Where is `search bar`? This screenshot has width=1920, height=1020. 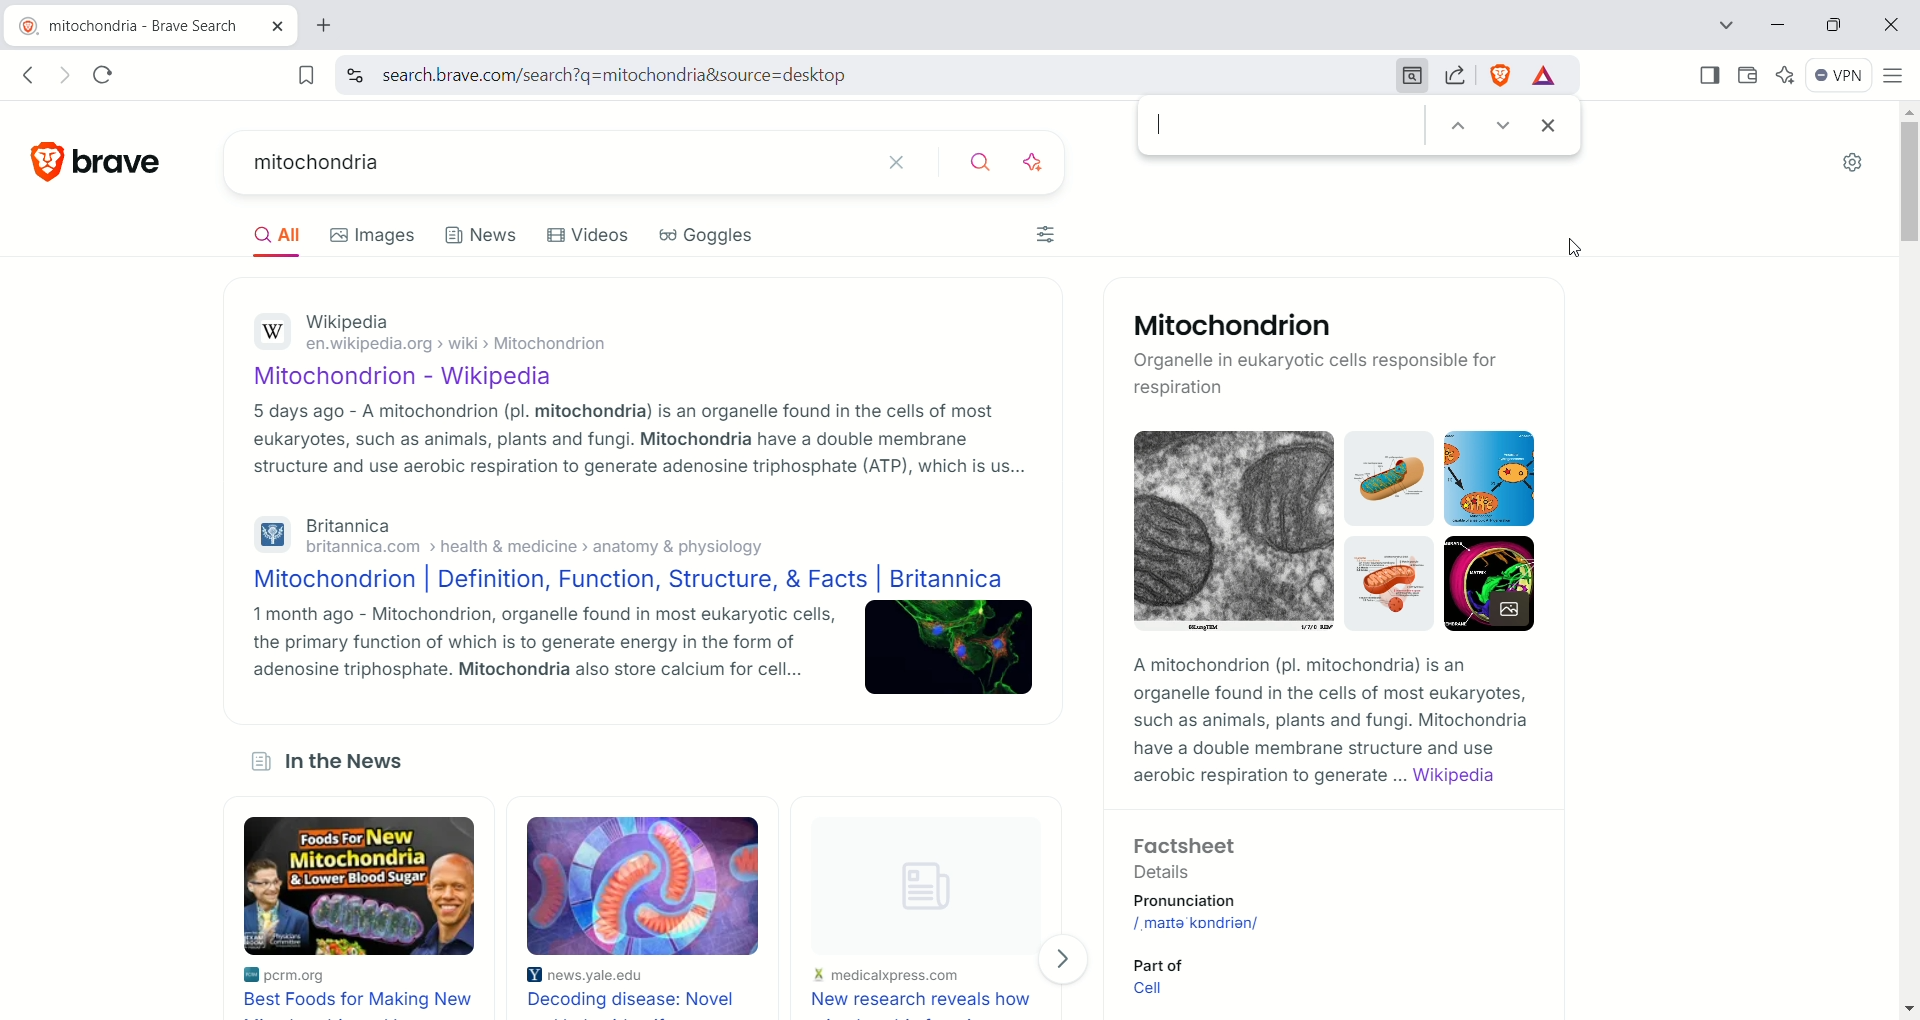 search bar is located at coordinates (1291, 125).